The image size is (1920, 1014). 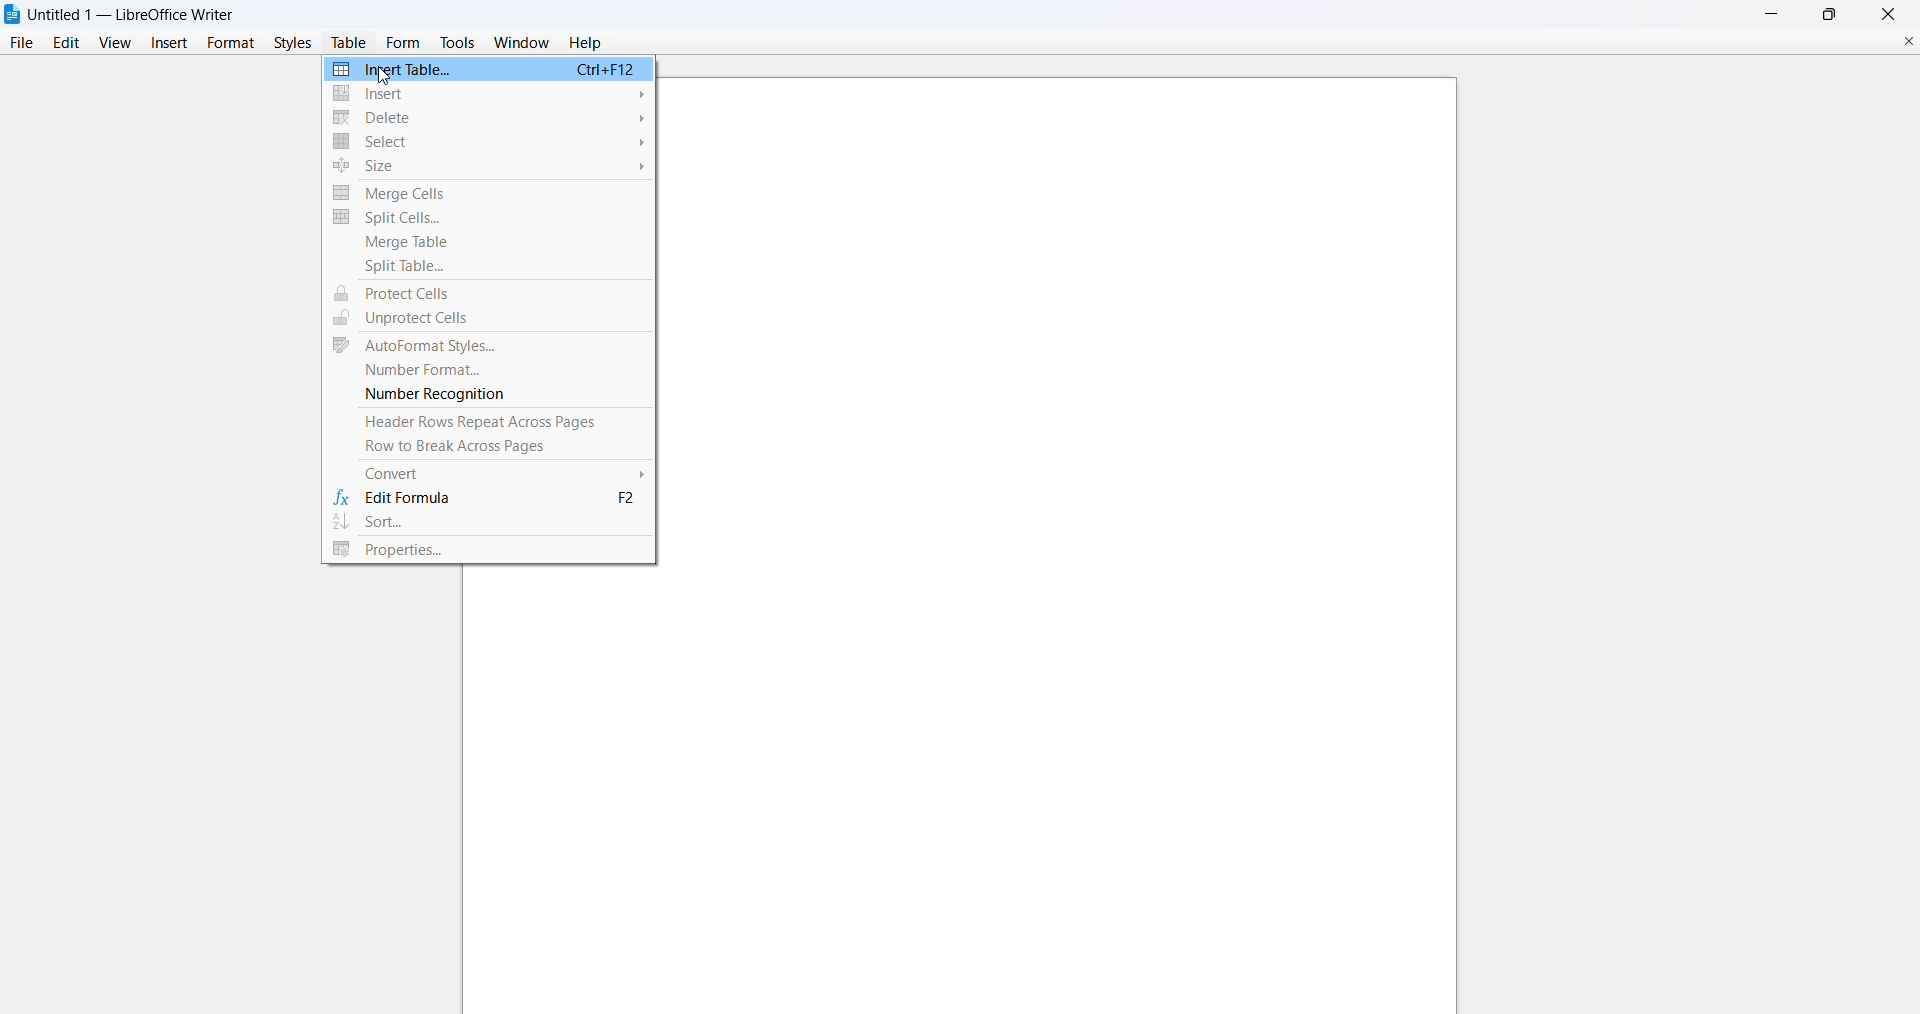 I want to click on | Untitled 1 — LibreOffice Writer, so click(x=134, y=13).